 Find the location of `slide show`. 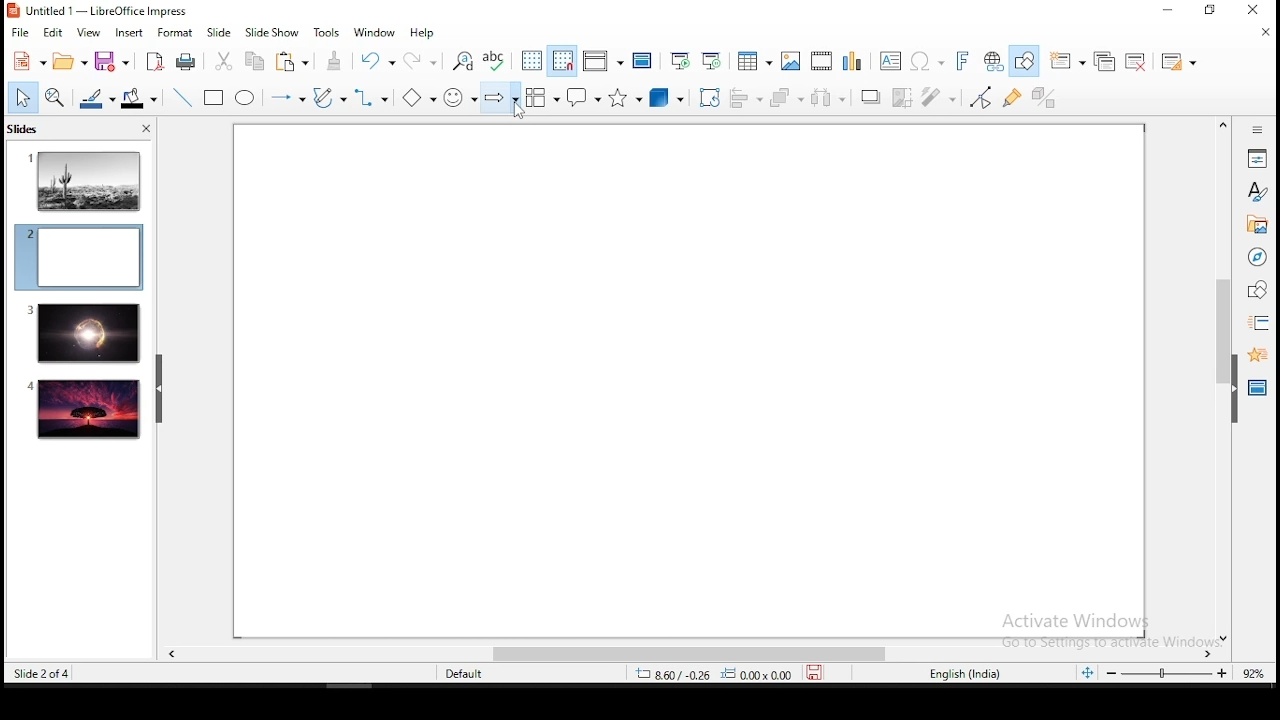

slide show is located at coordinates (274, 33).